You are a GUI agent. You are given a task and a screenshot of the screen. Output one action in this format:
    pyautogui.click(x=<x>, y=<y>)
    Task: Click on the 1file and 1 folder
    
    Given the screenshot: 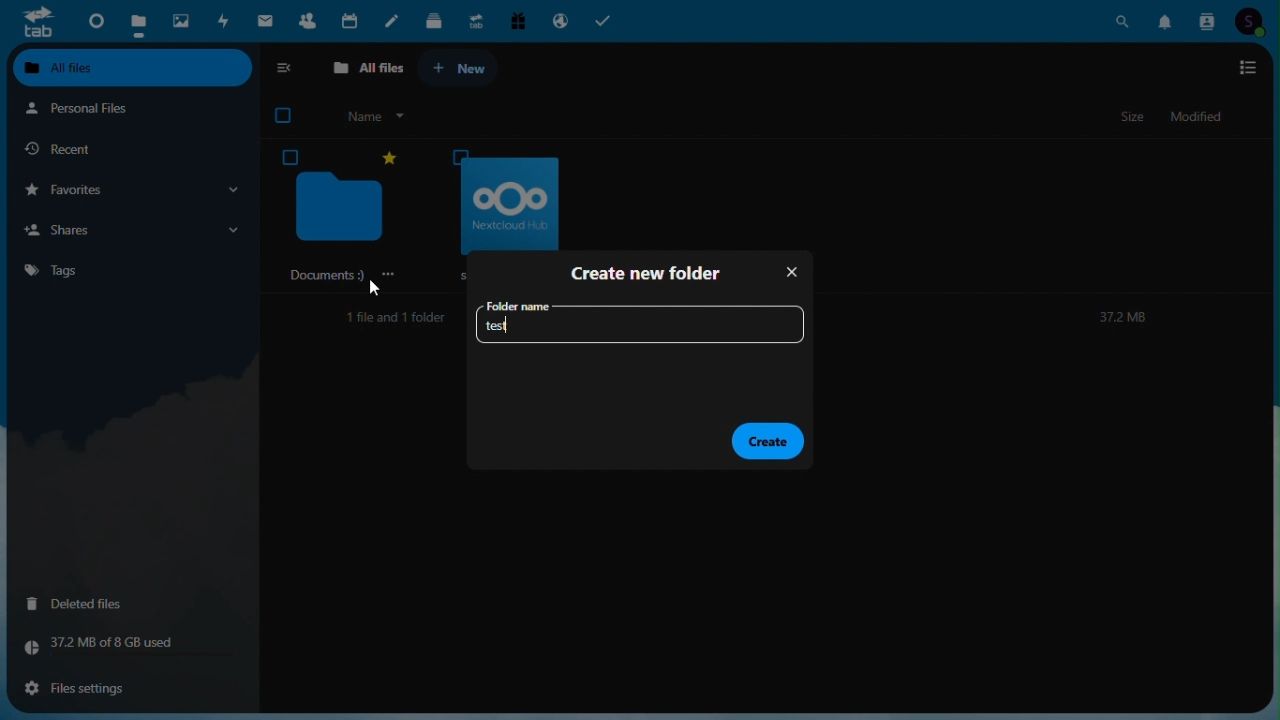 What is the action you would take?
    pyautogui.click(x=403, y=321)
    